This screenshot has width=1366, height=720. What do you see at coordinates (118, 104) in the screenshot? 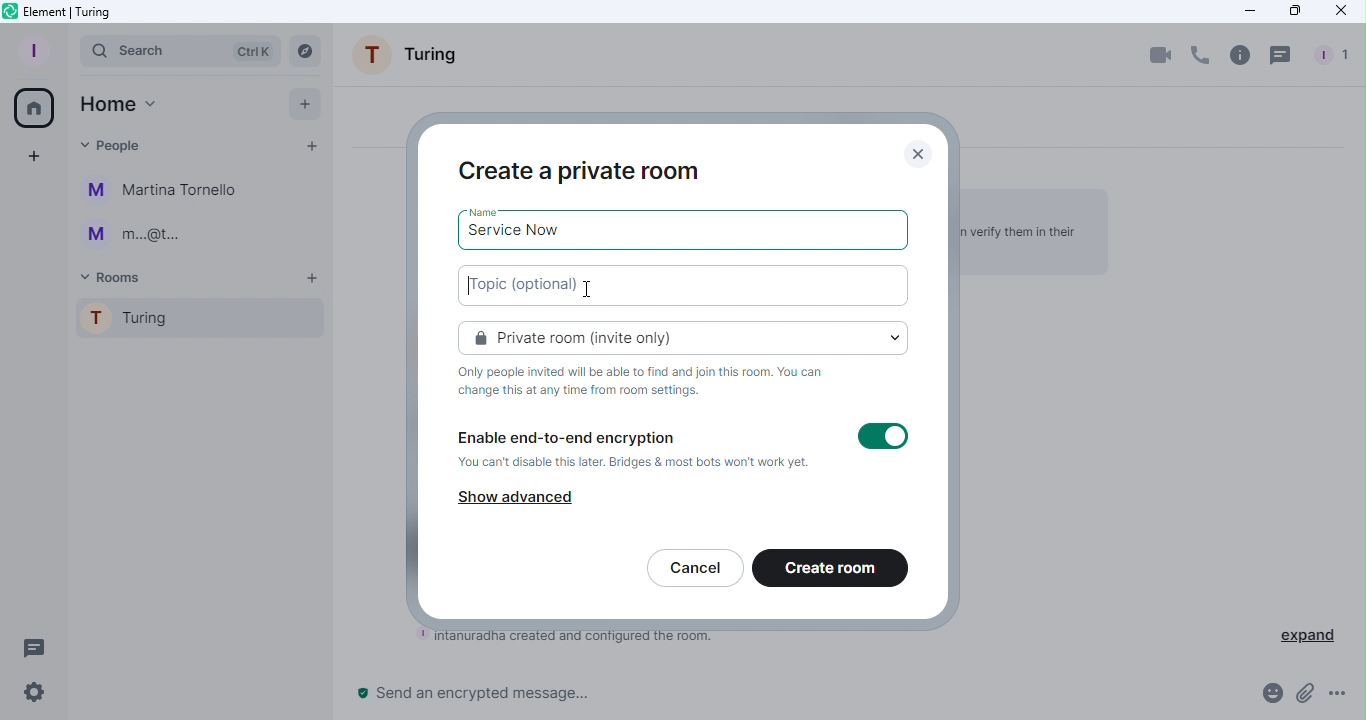
I see `Home` at bounding box center [118, 104].